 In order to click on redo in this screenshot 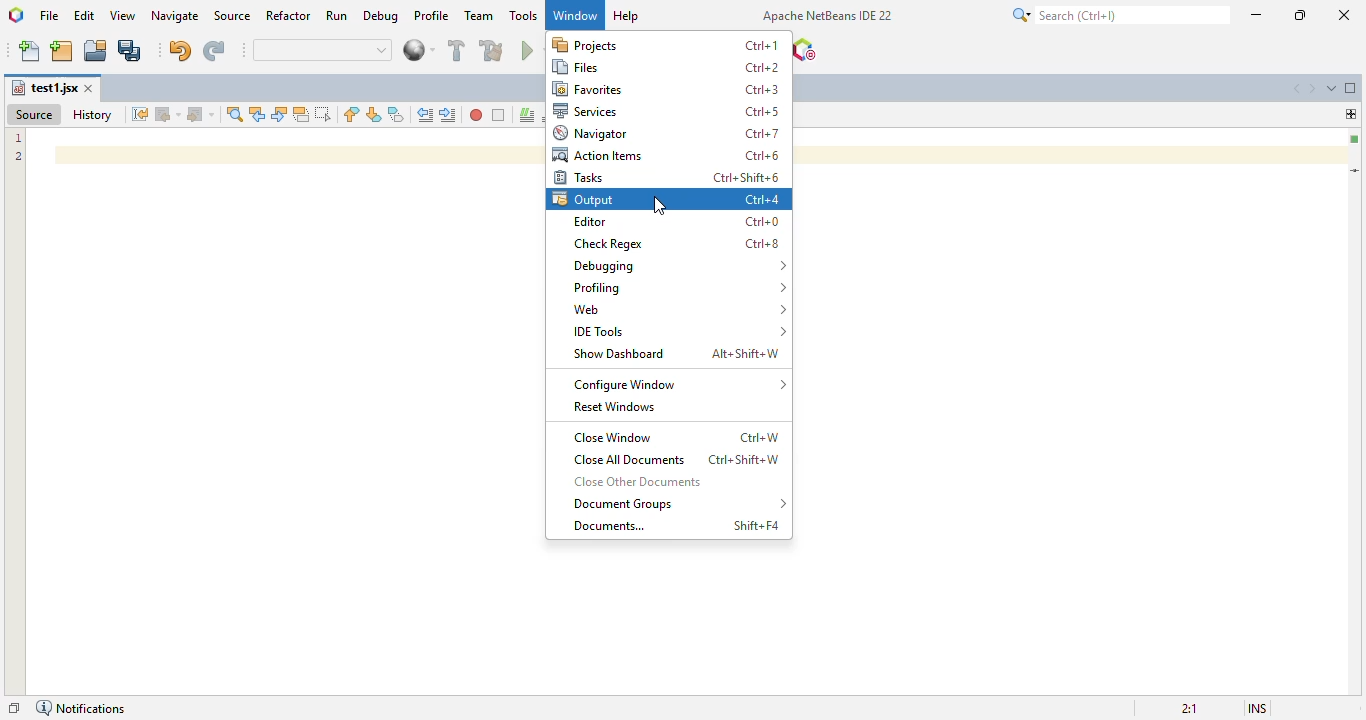, I will do `click(215, 51)`.